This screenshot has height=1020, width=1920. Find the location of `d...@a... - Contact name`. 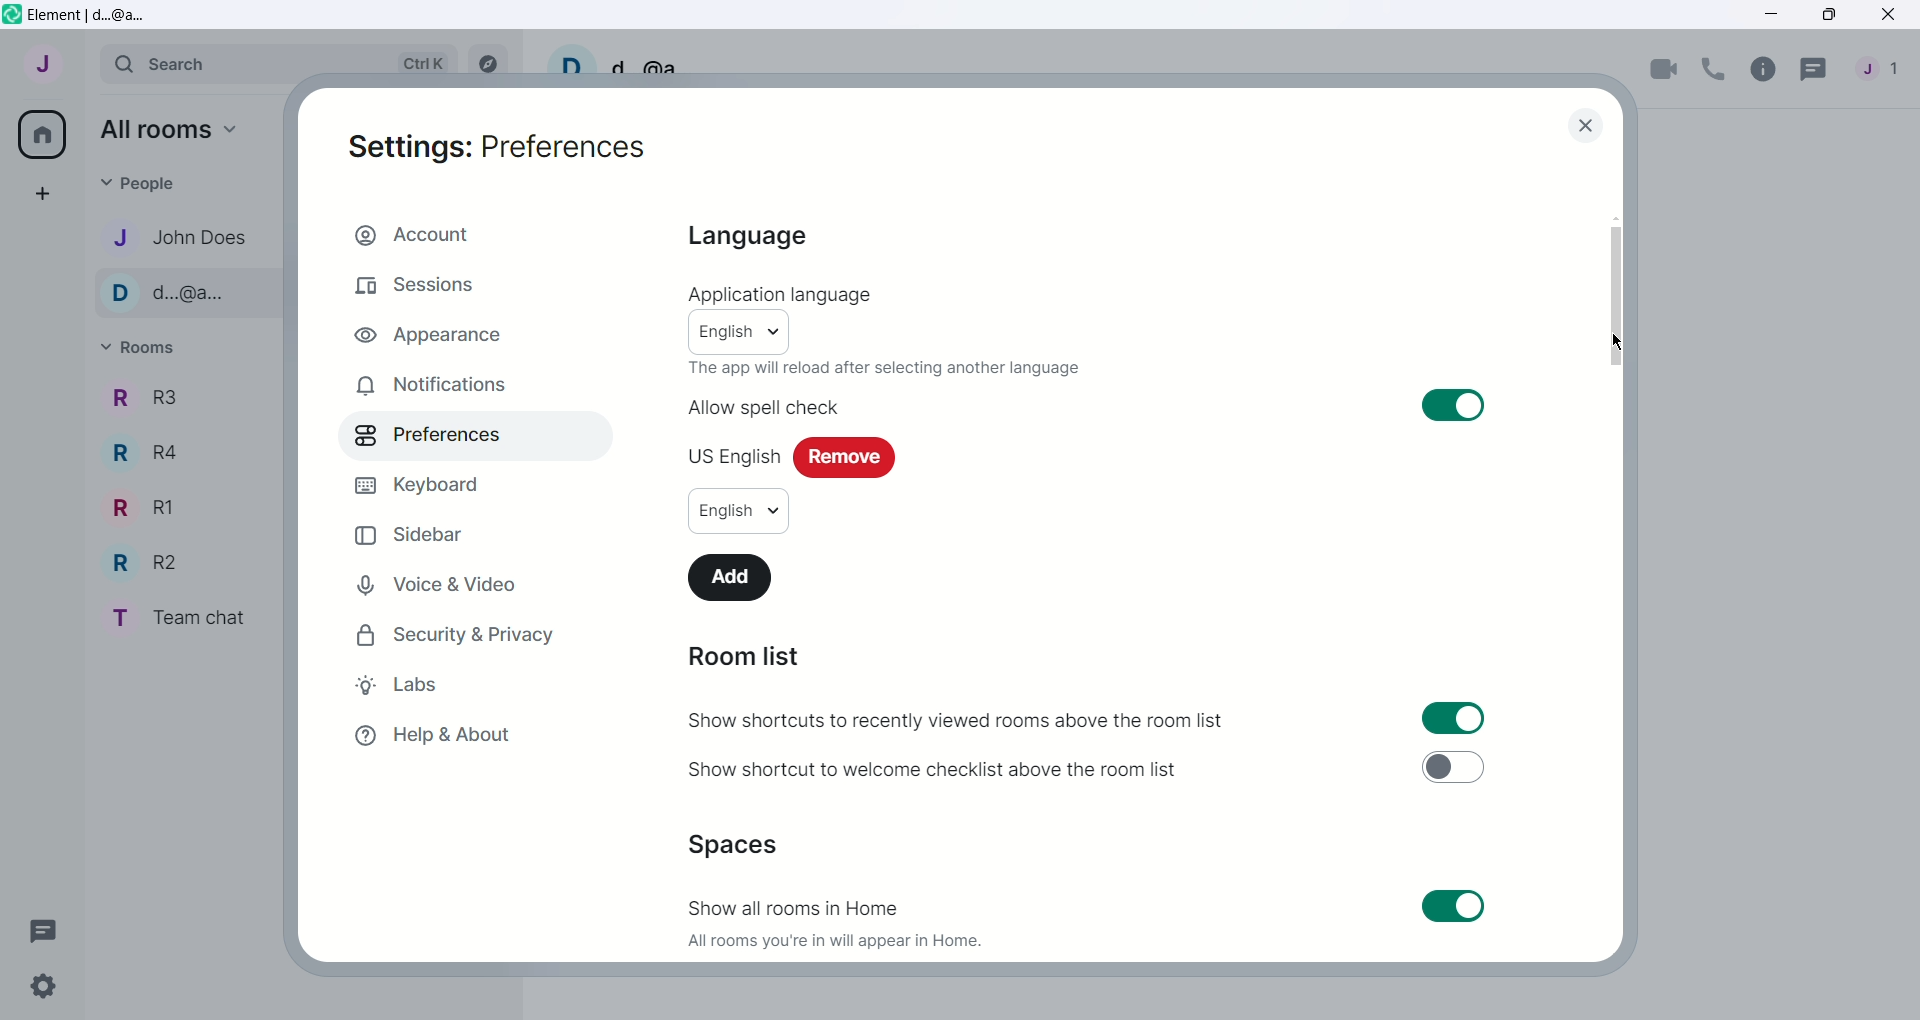

d...@a... - Contact name is located at coordinates (193, 294).